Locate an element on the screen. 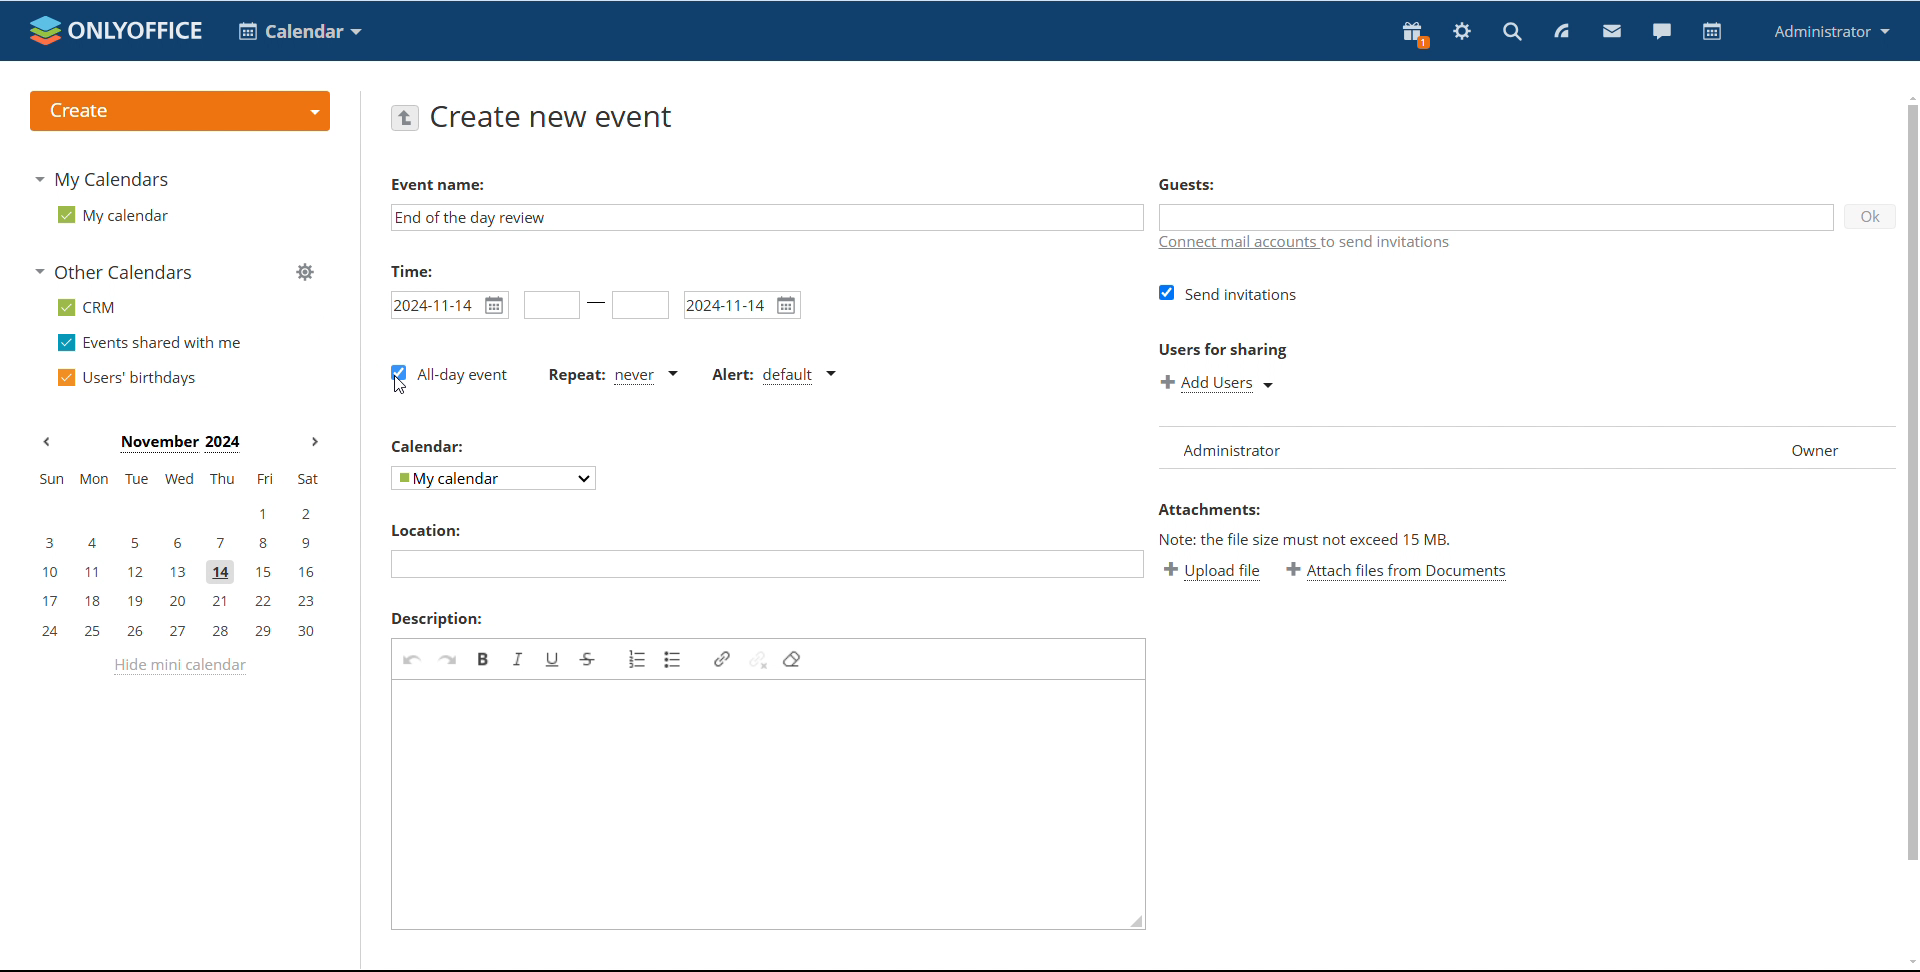 Image resolution: width=1920 pixels, height=972 pixels. scroll up is located at coordinates (1908, 96).